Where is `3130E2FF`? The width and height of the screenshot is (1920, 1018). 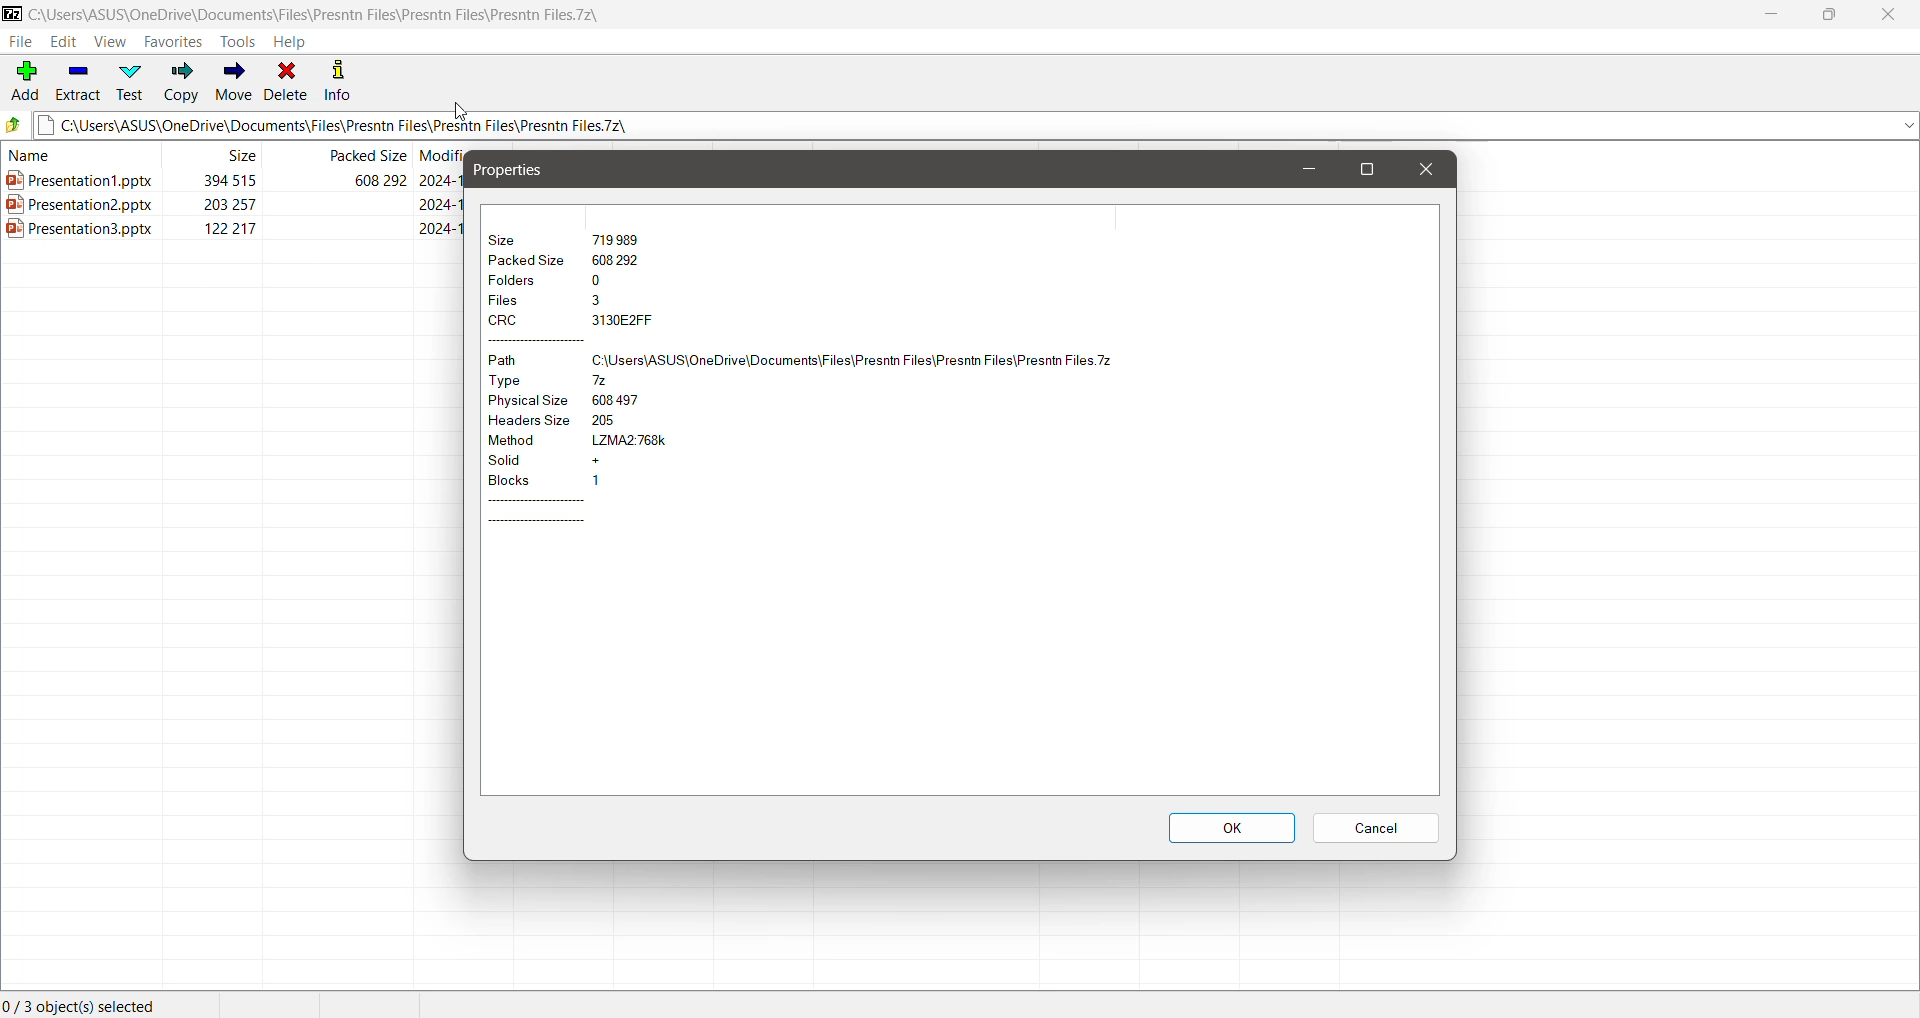
3130E2FF is located at coordinates (621, 319).